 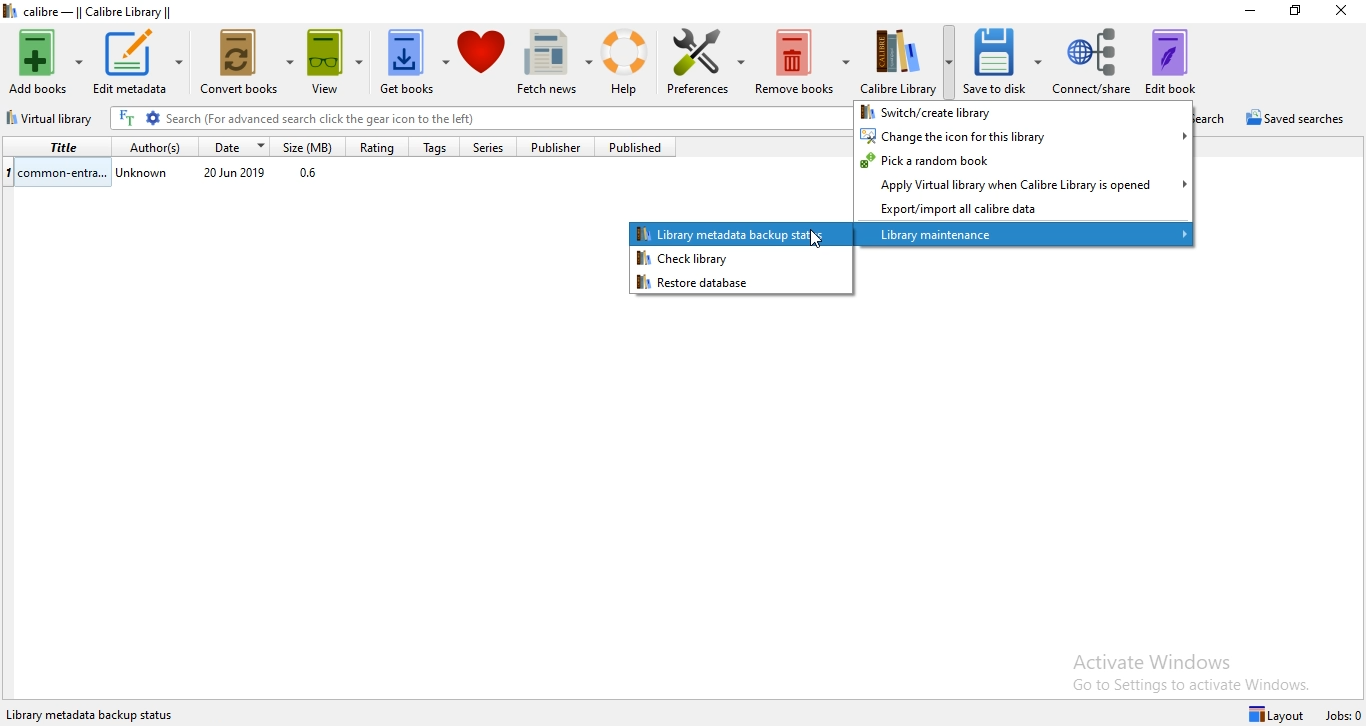 What do you see at coordinates (742, 233) in the screenshot?
I see `library metadata backup status` at bounding box center [742, 233].